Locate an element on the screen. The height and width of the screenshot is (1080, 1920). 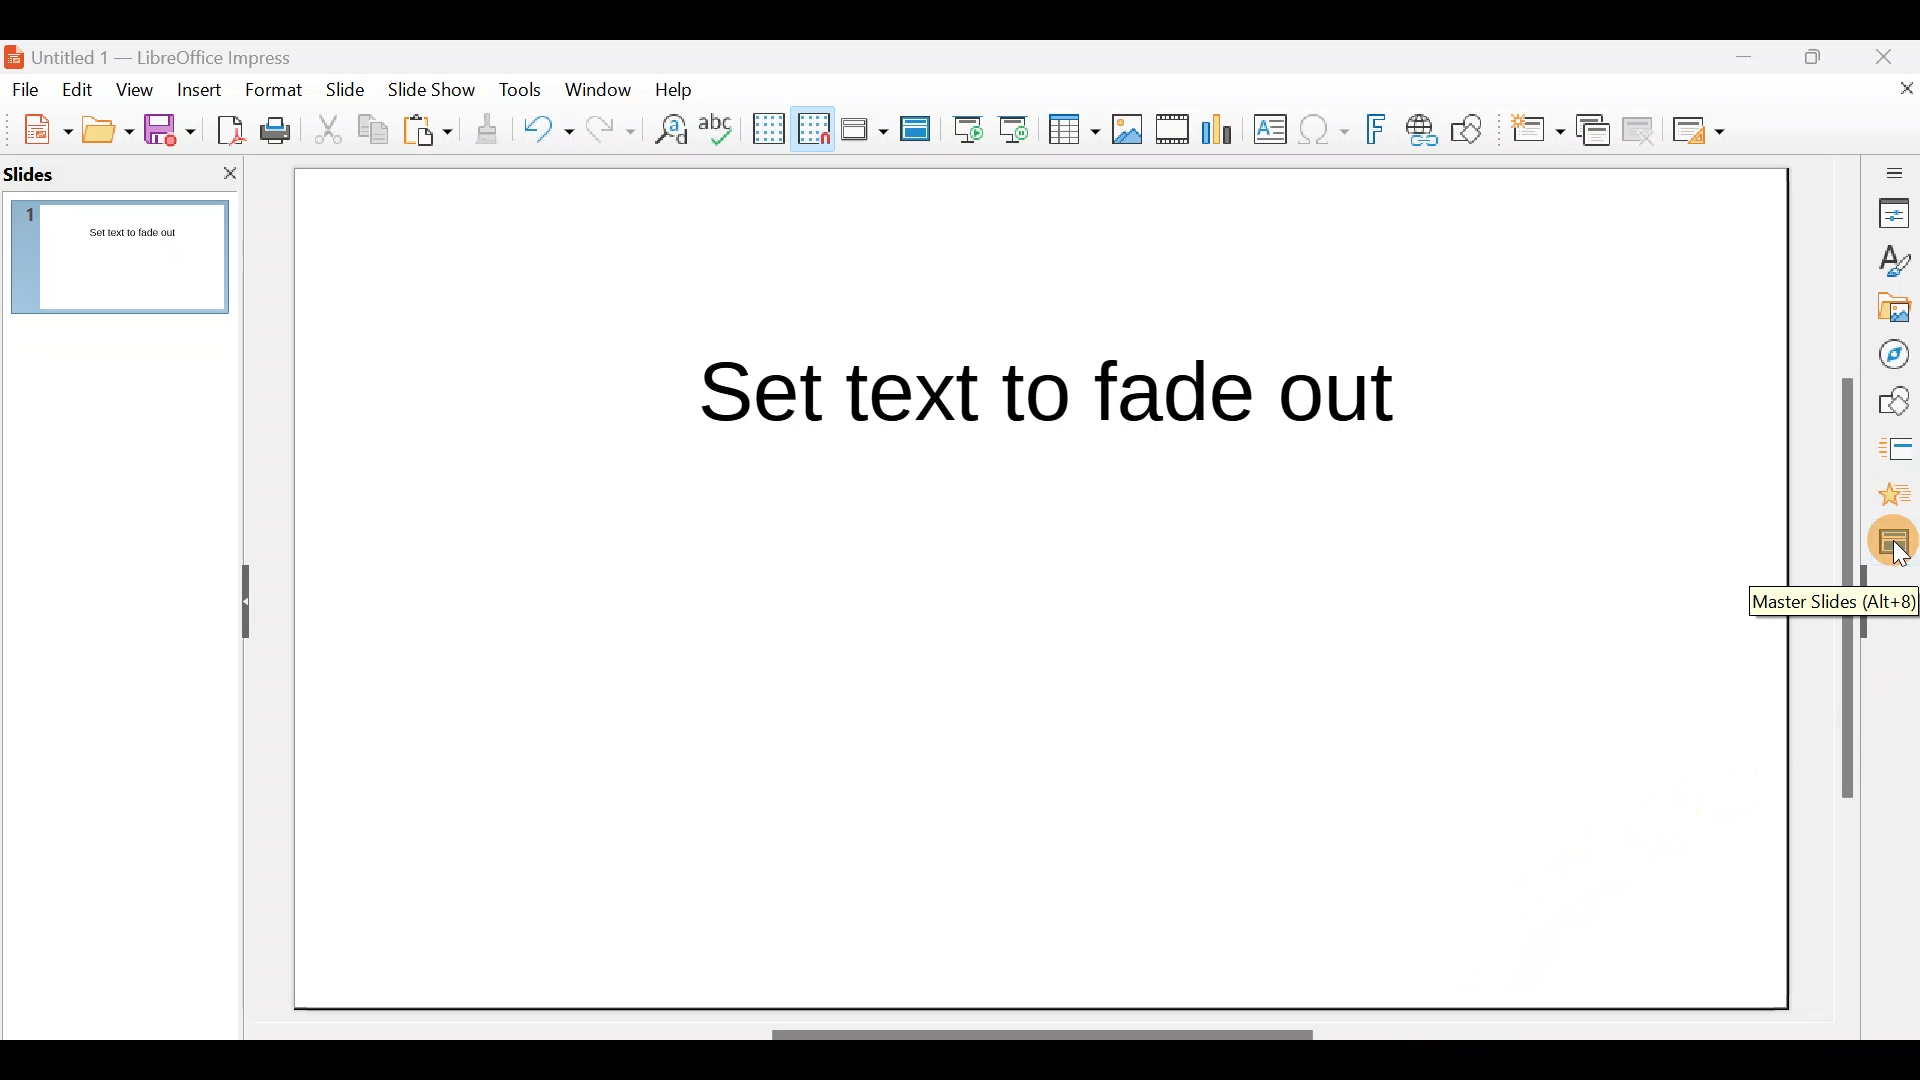
Window is located at coordinates (603, 88).